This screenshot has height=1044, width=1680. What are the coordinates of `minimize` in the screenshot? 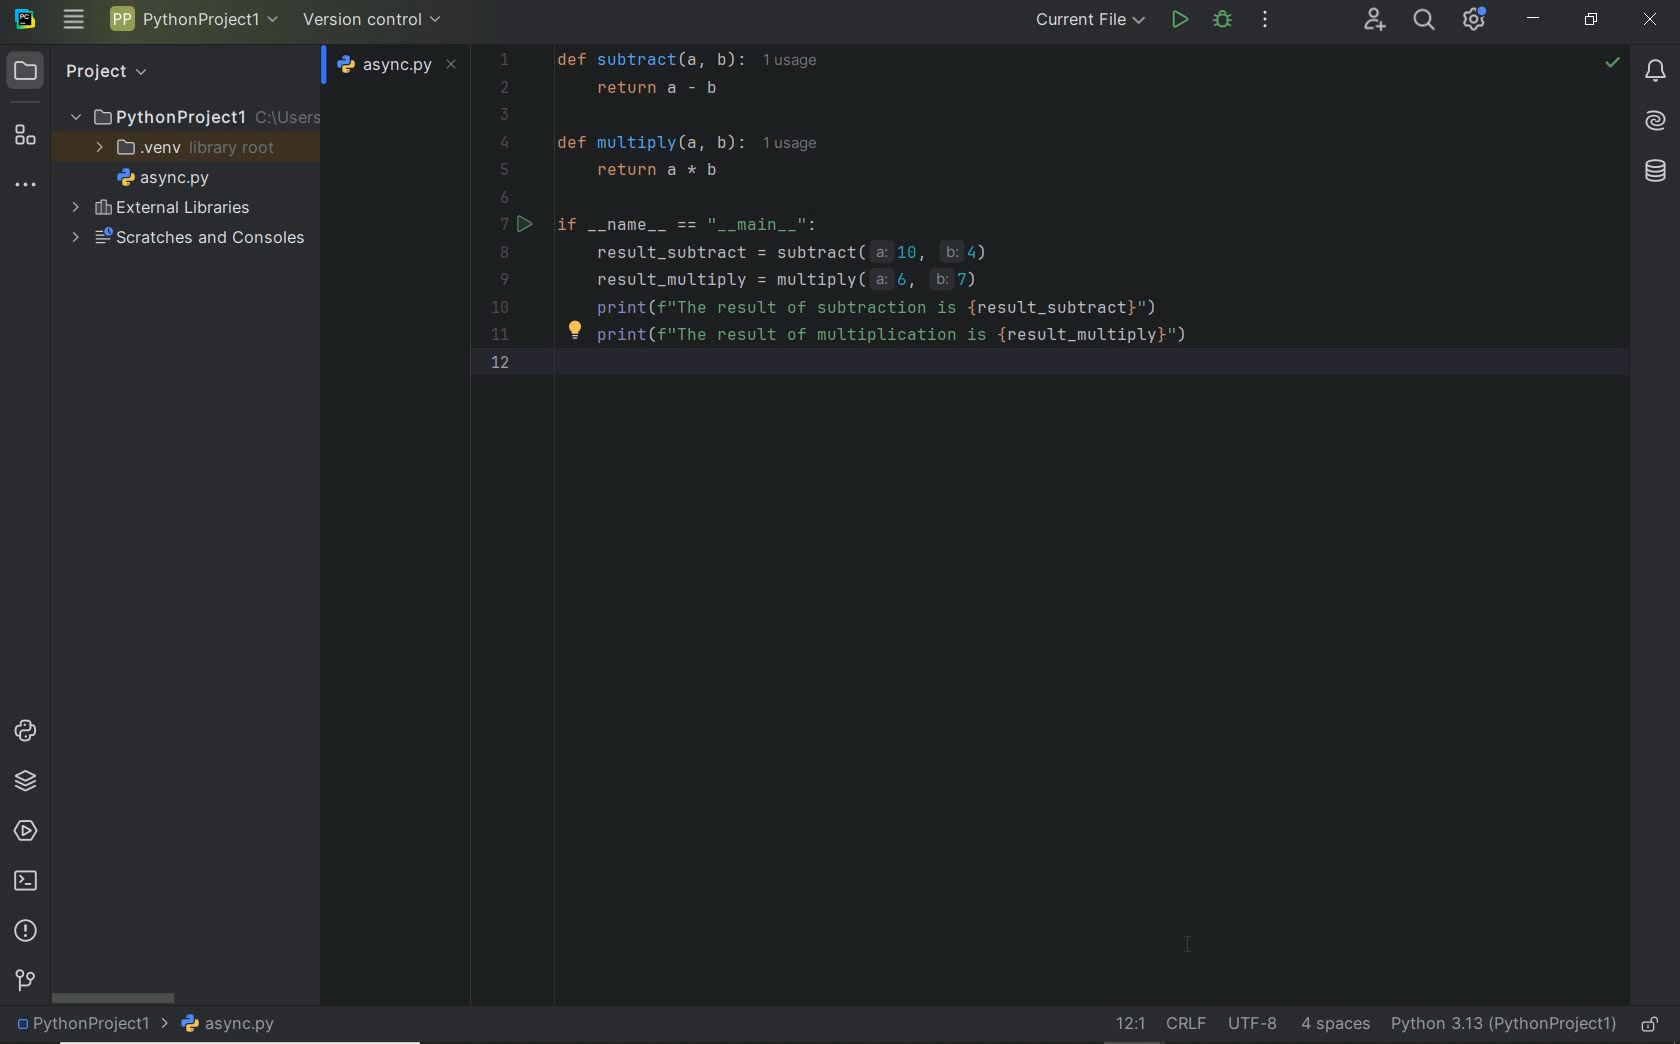 It's located at (1534, 18).